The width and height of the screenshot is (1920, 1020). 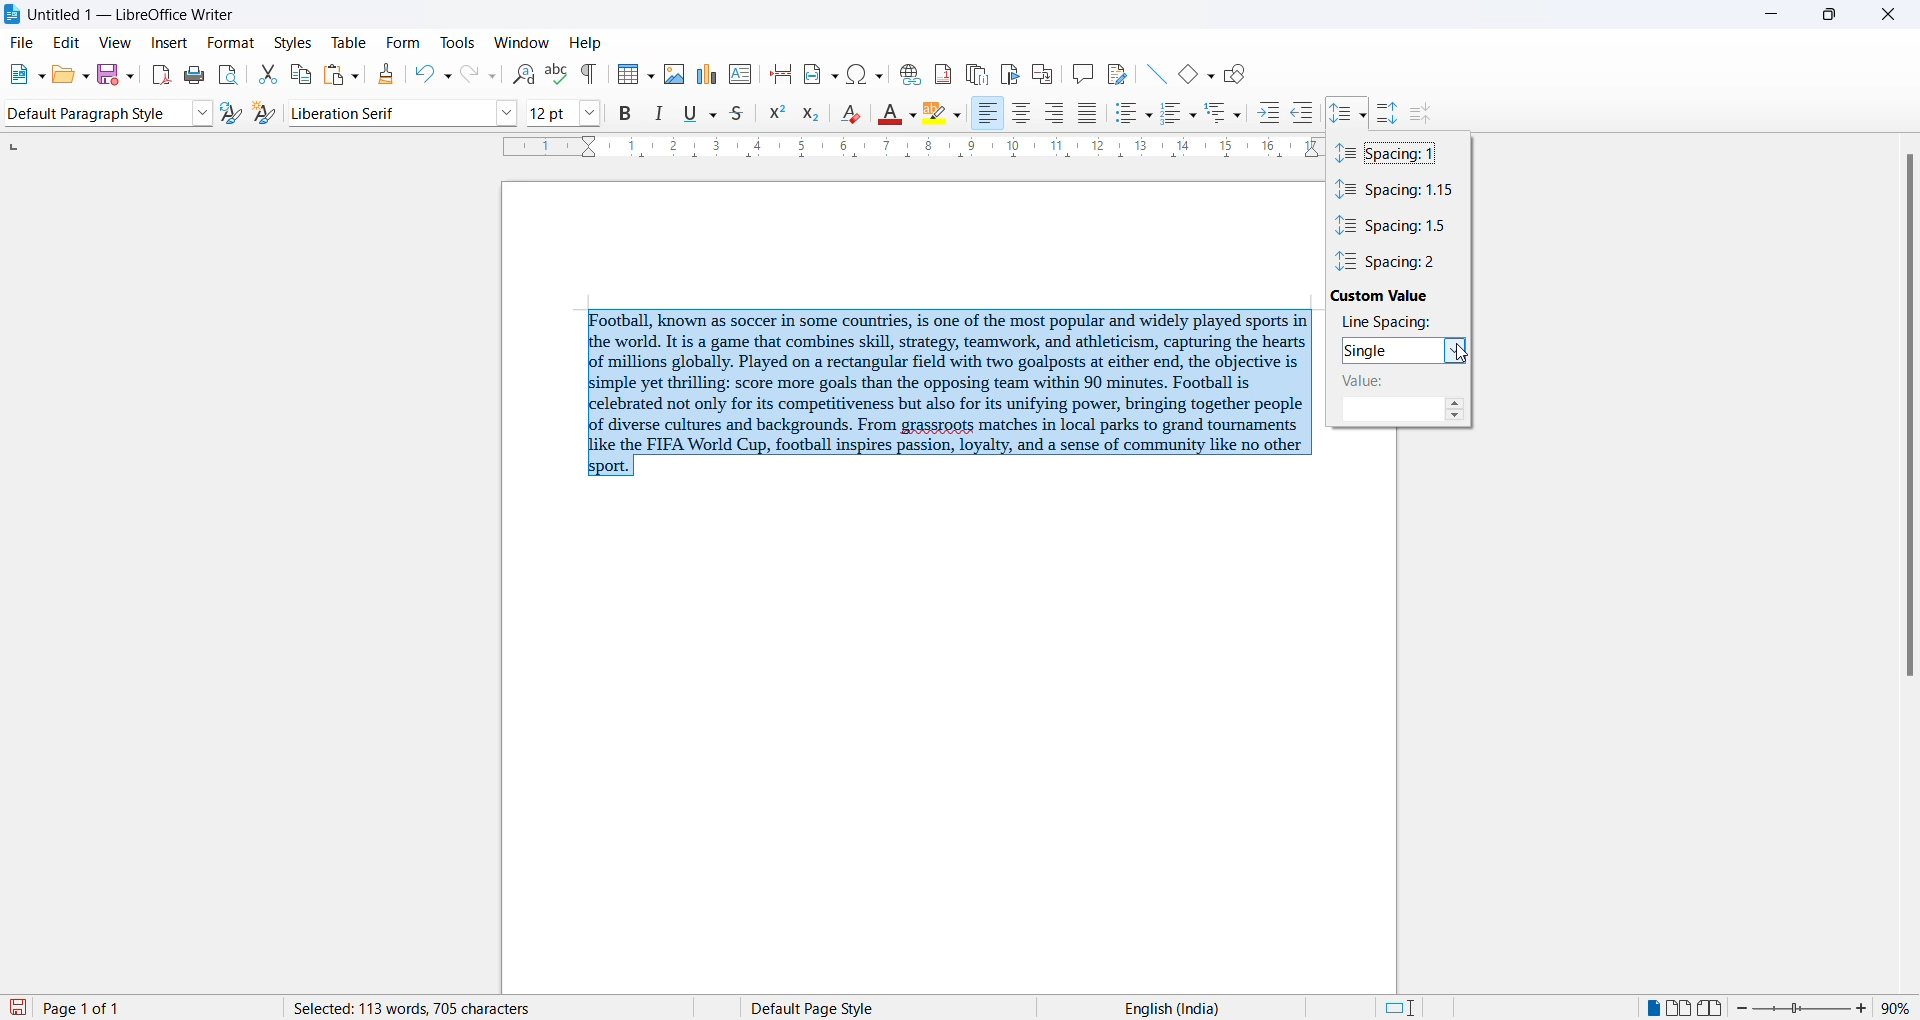 I want to click on standard selection, so click(x=1403, y=1008).